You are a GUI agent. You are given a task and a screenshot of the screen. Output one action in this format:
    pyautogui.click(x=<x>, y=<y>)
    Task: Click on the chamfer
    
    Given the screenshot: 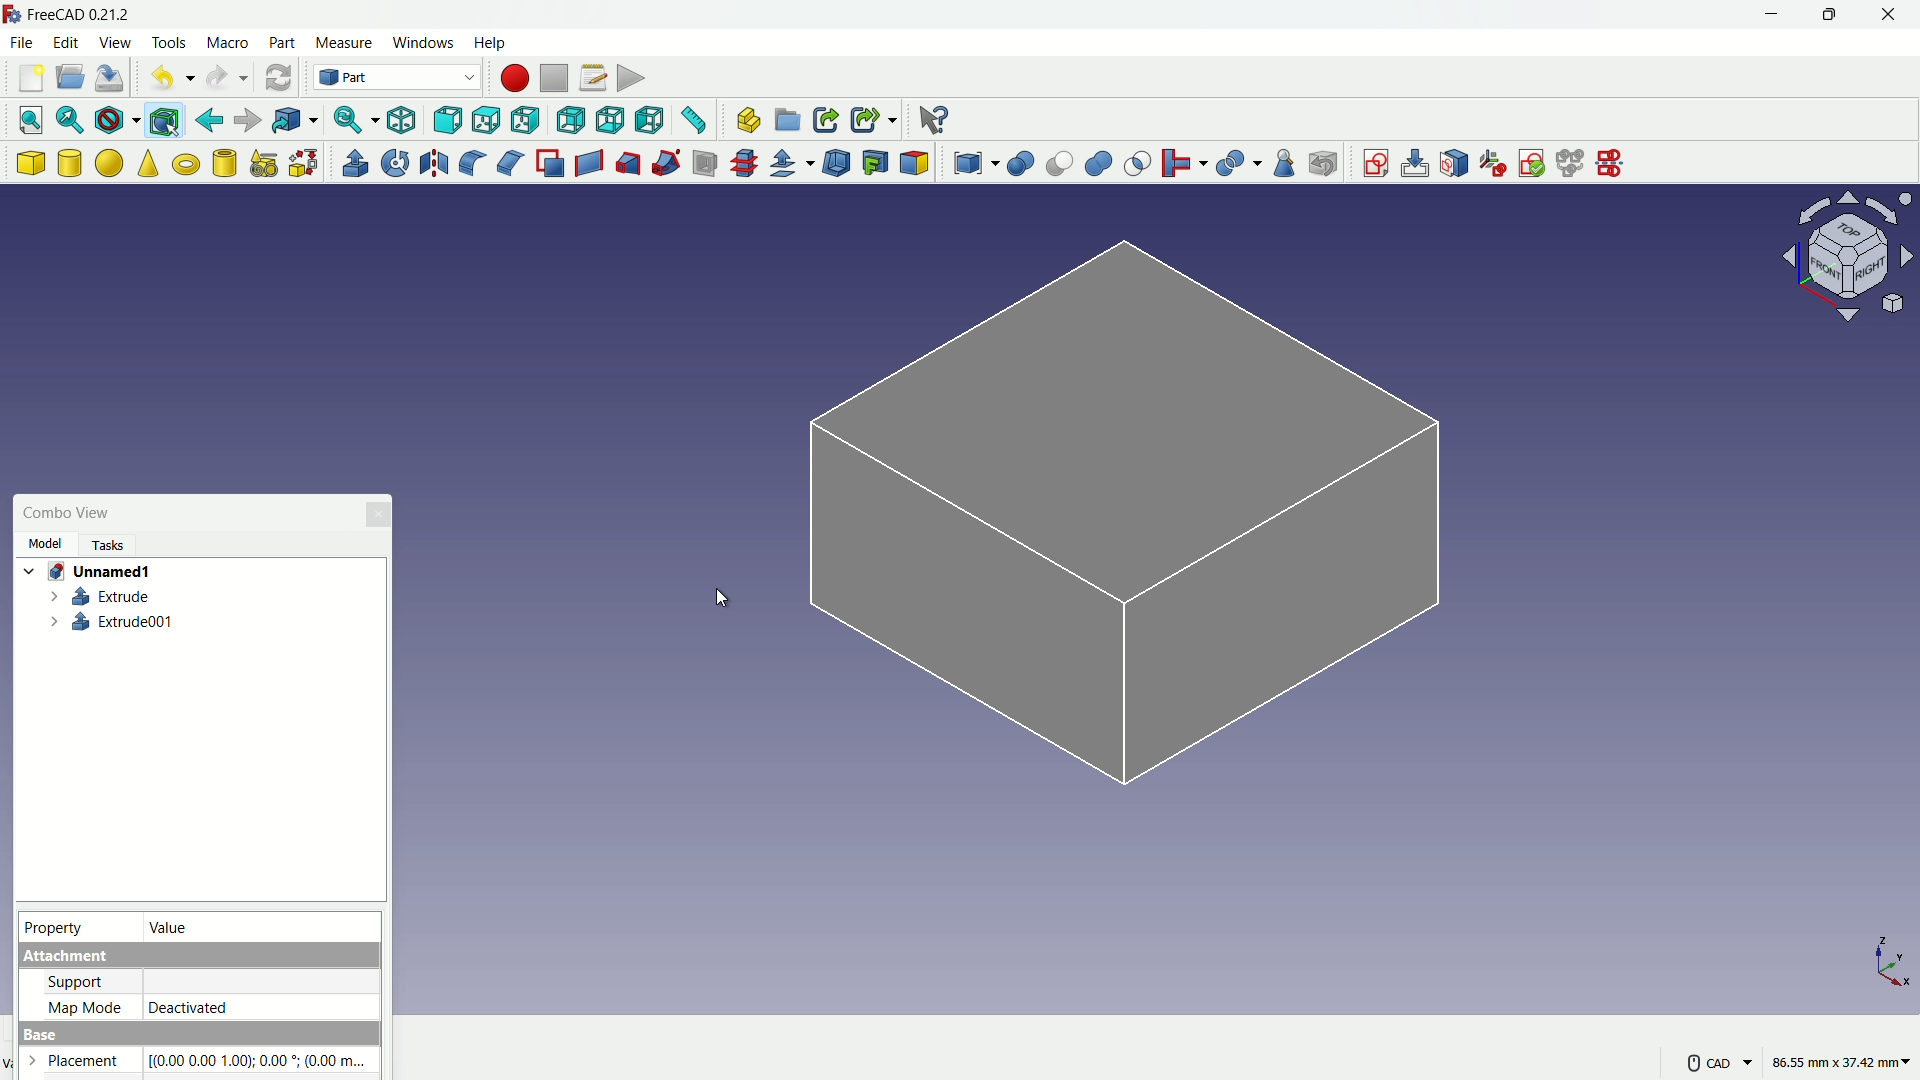 What is the action you would take?
    pyautogui.click(x=510, y=163)
    